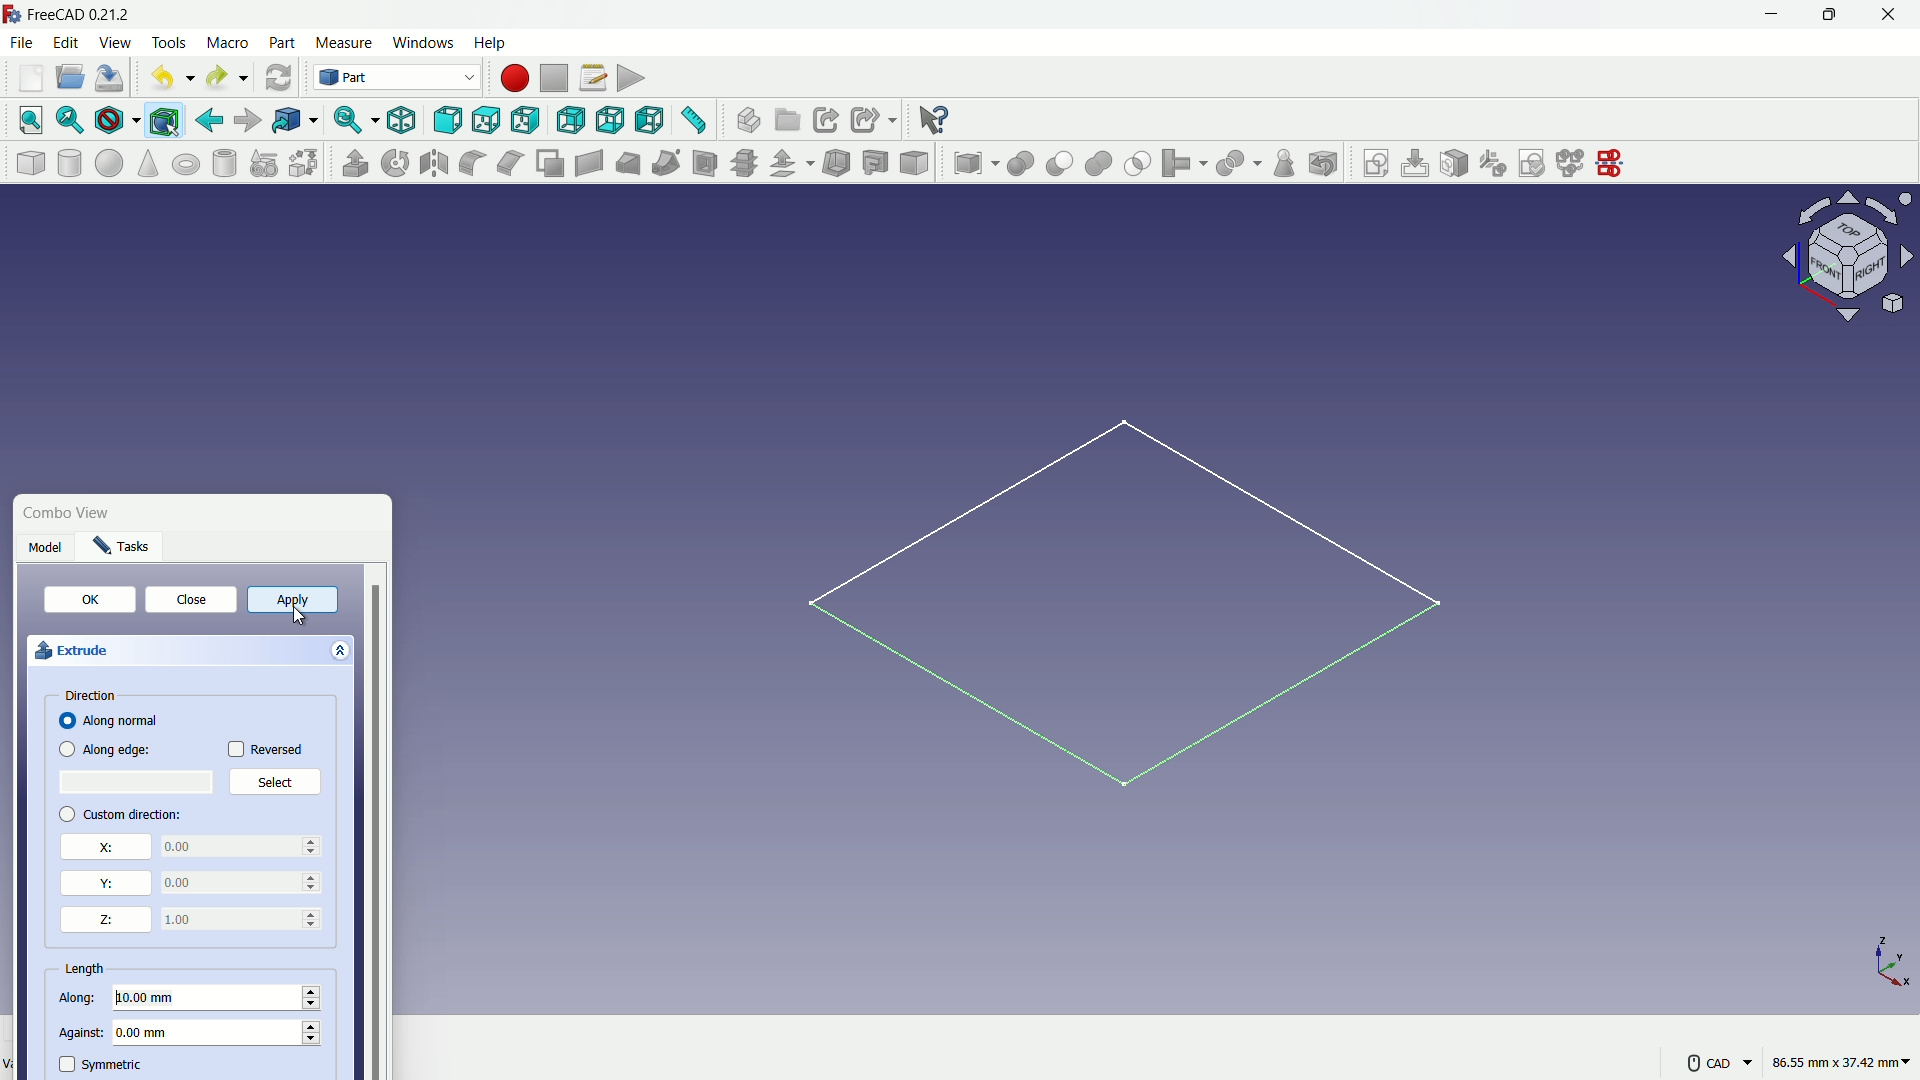 This screenshot has height=1080, width=1920. Describe the element at coordinates (279, 749) in the screenshot. I see `Reversed` at that location.